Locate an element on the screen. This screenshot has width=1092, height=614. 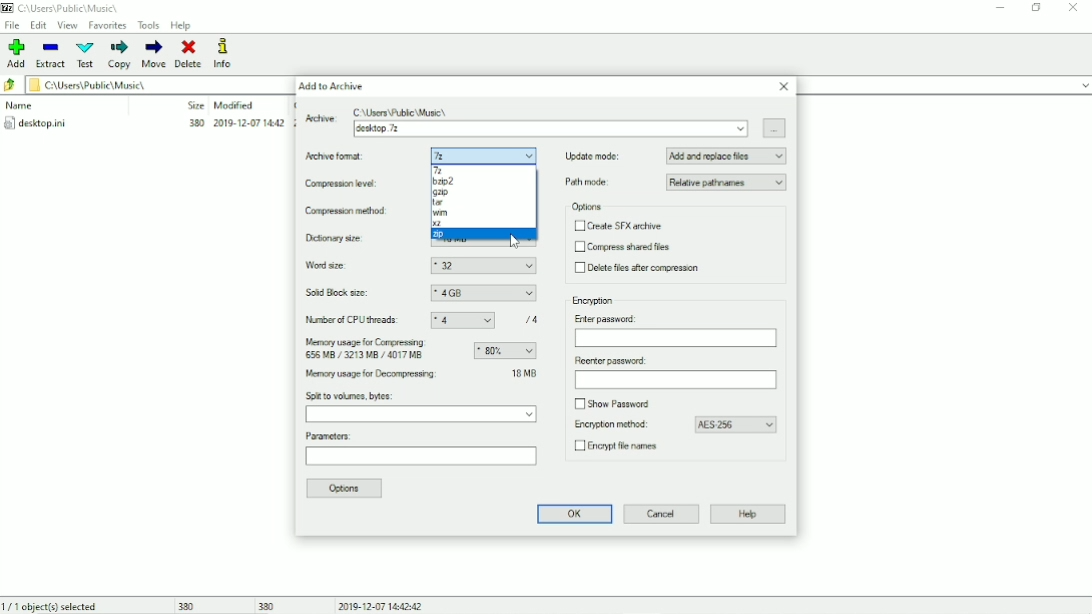
Archive is located at coordinates (527, 120).